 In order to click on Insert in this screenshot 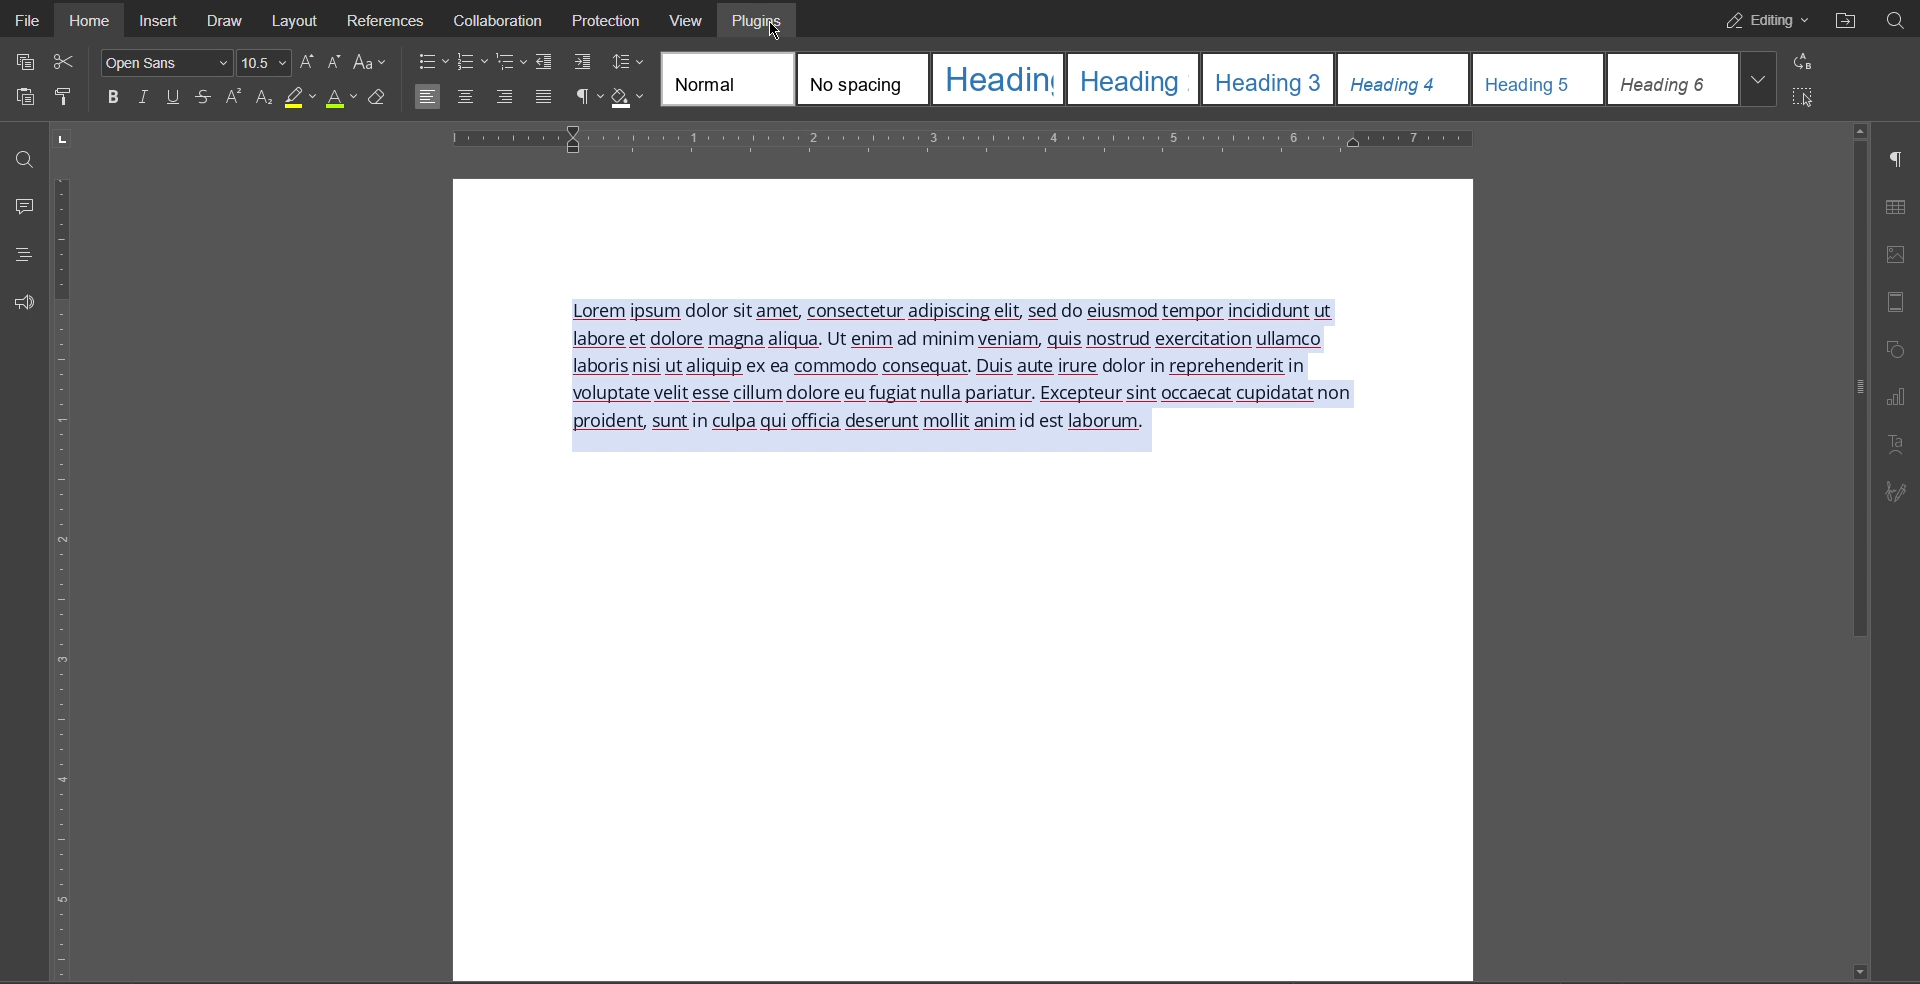, I will do `click(163, 20)`.